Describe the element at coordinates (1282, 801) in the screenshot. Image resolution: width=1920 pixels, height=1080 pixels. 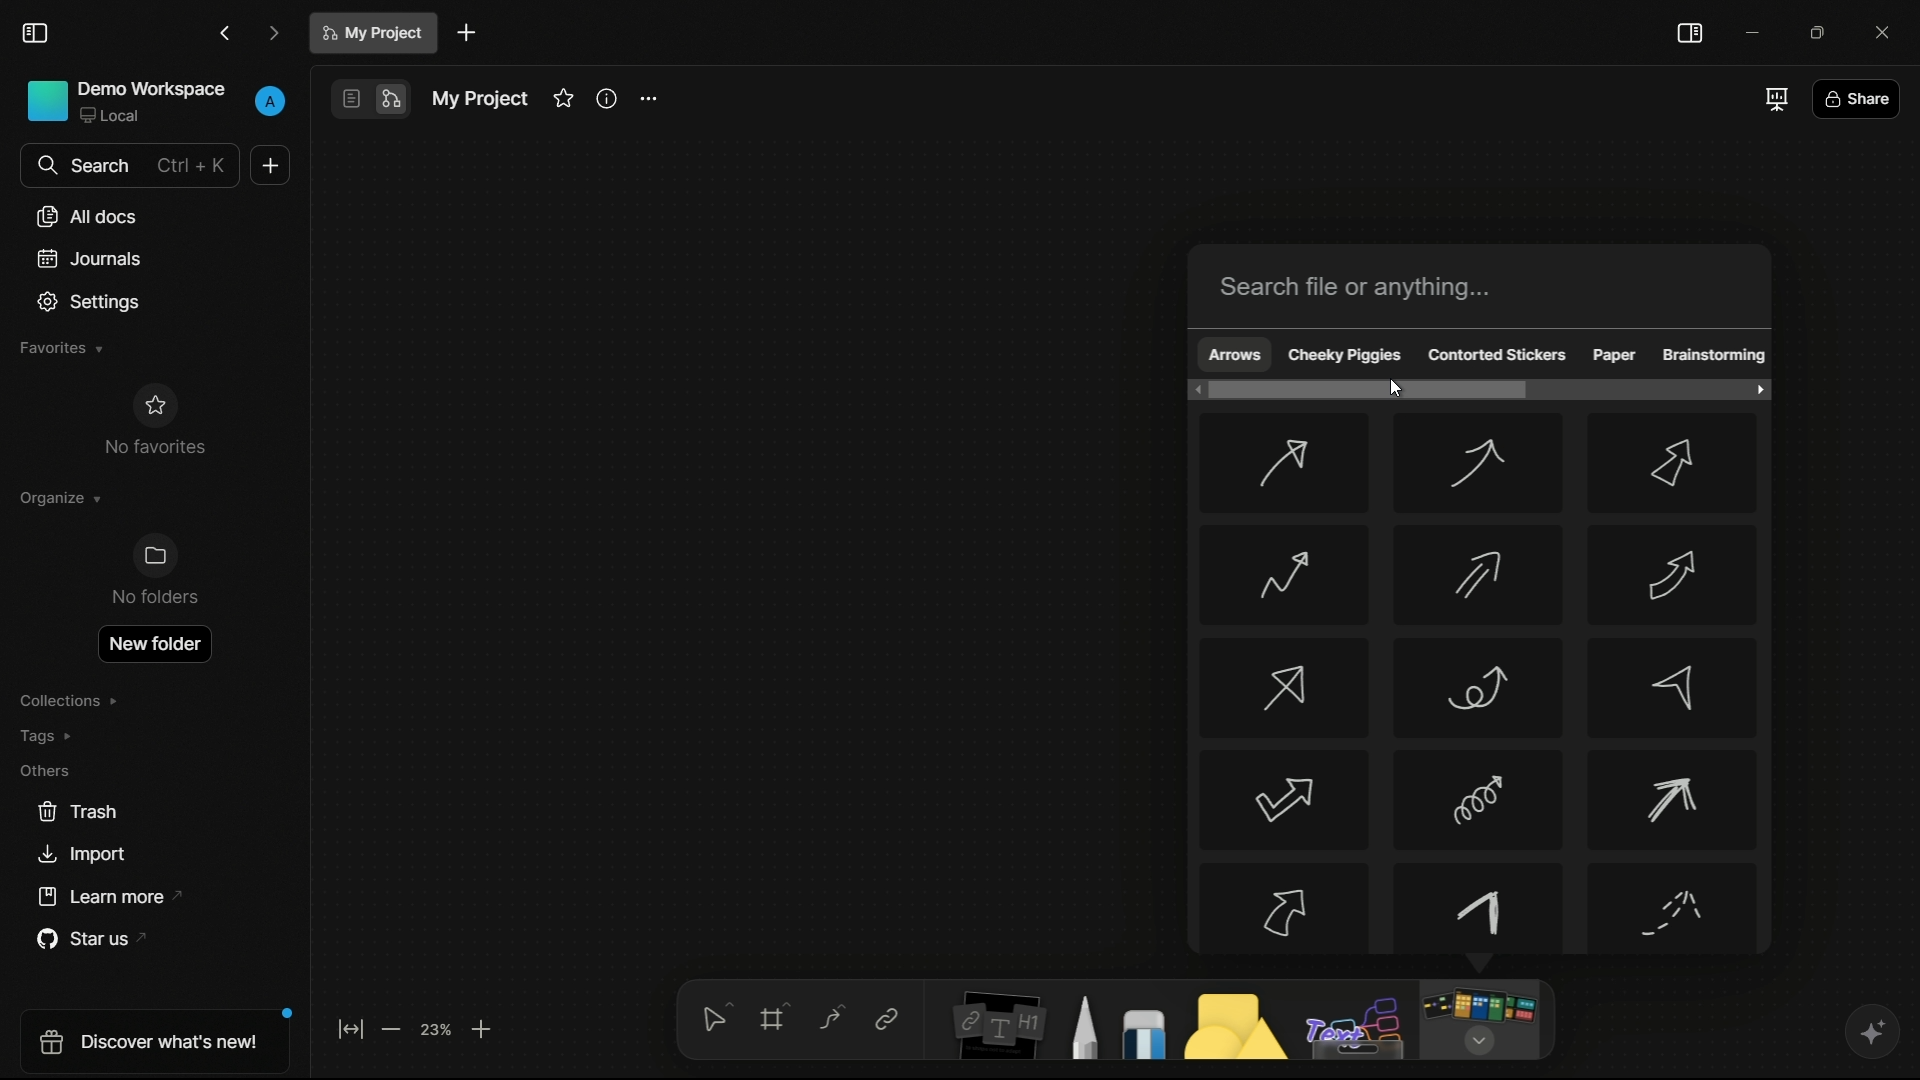
I see `arrow-10` at that location.